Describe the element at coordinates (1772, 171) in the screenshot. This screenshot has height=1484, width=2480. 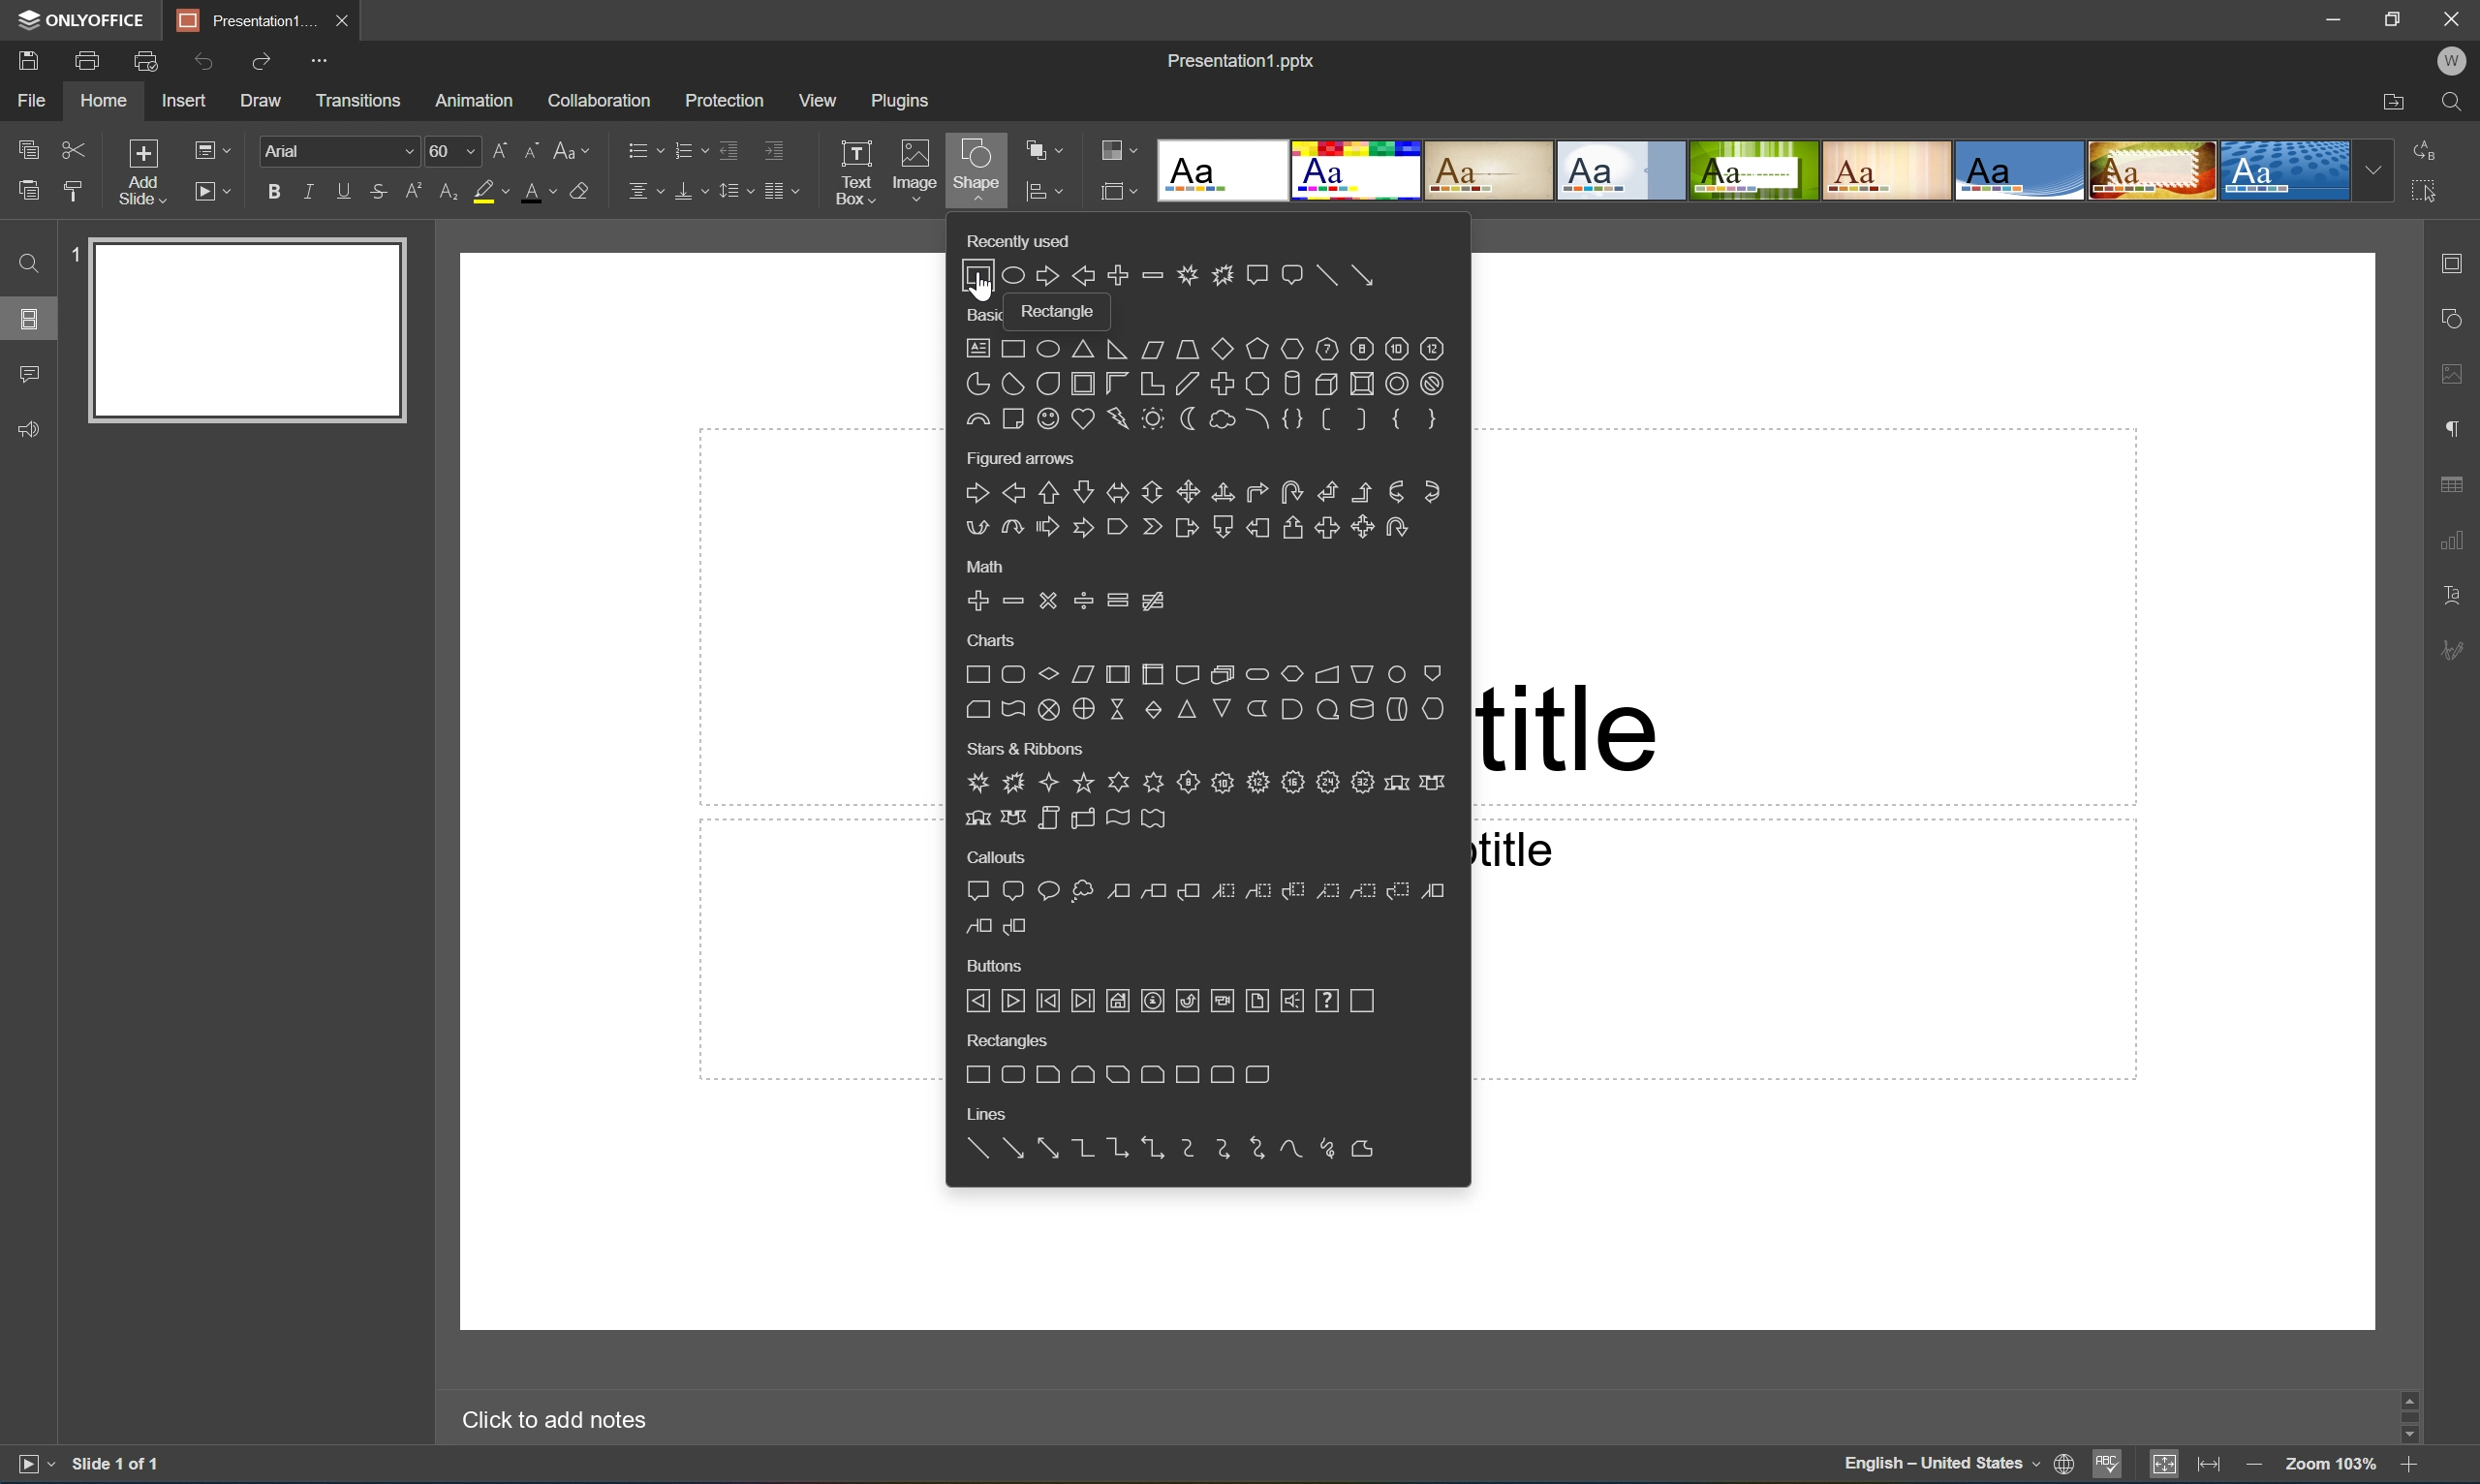
I see `Type of slides` at that location.